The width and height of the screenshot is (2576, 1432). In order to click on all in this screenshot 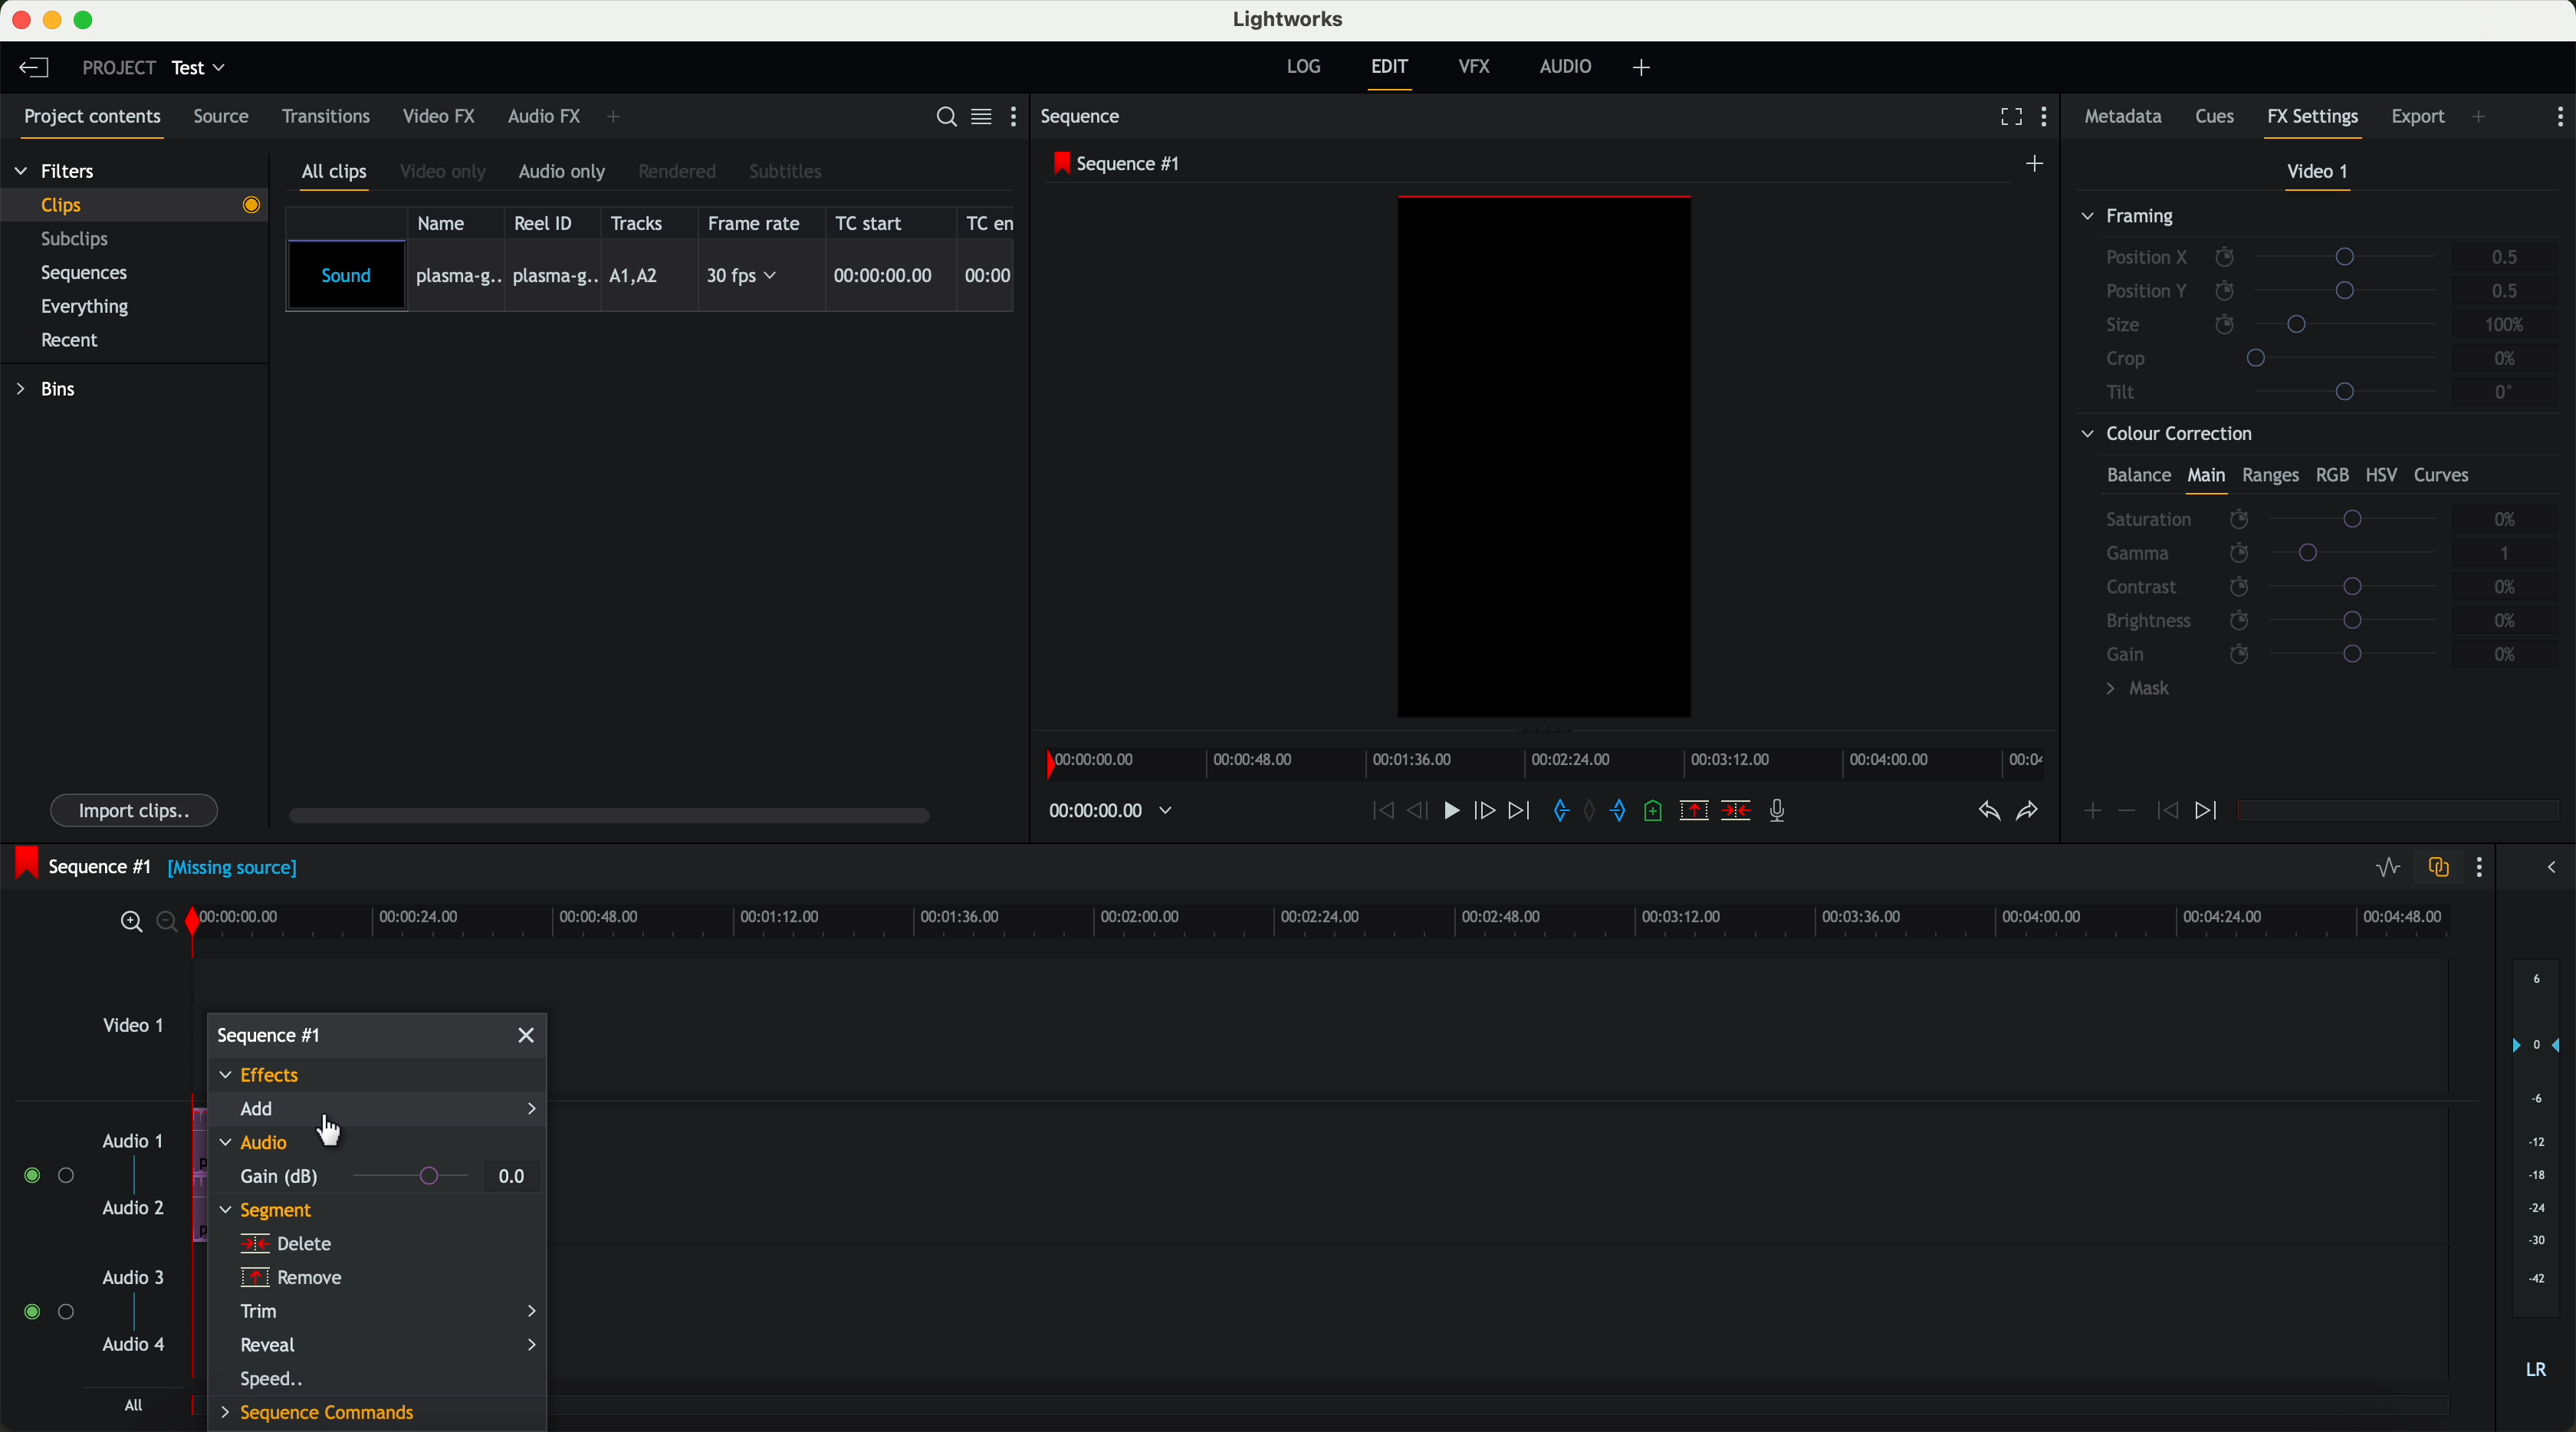, I will do `click(130, 1407)`.